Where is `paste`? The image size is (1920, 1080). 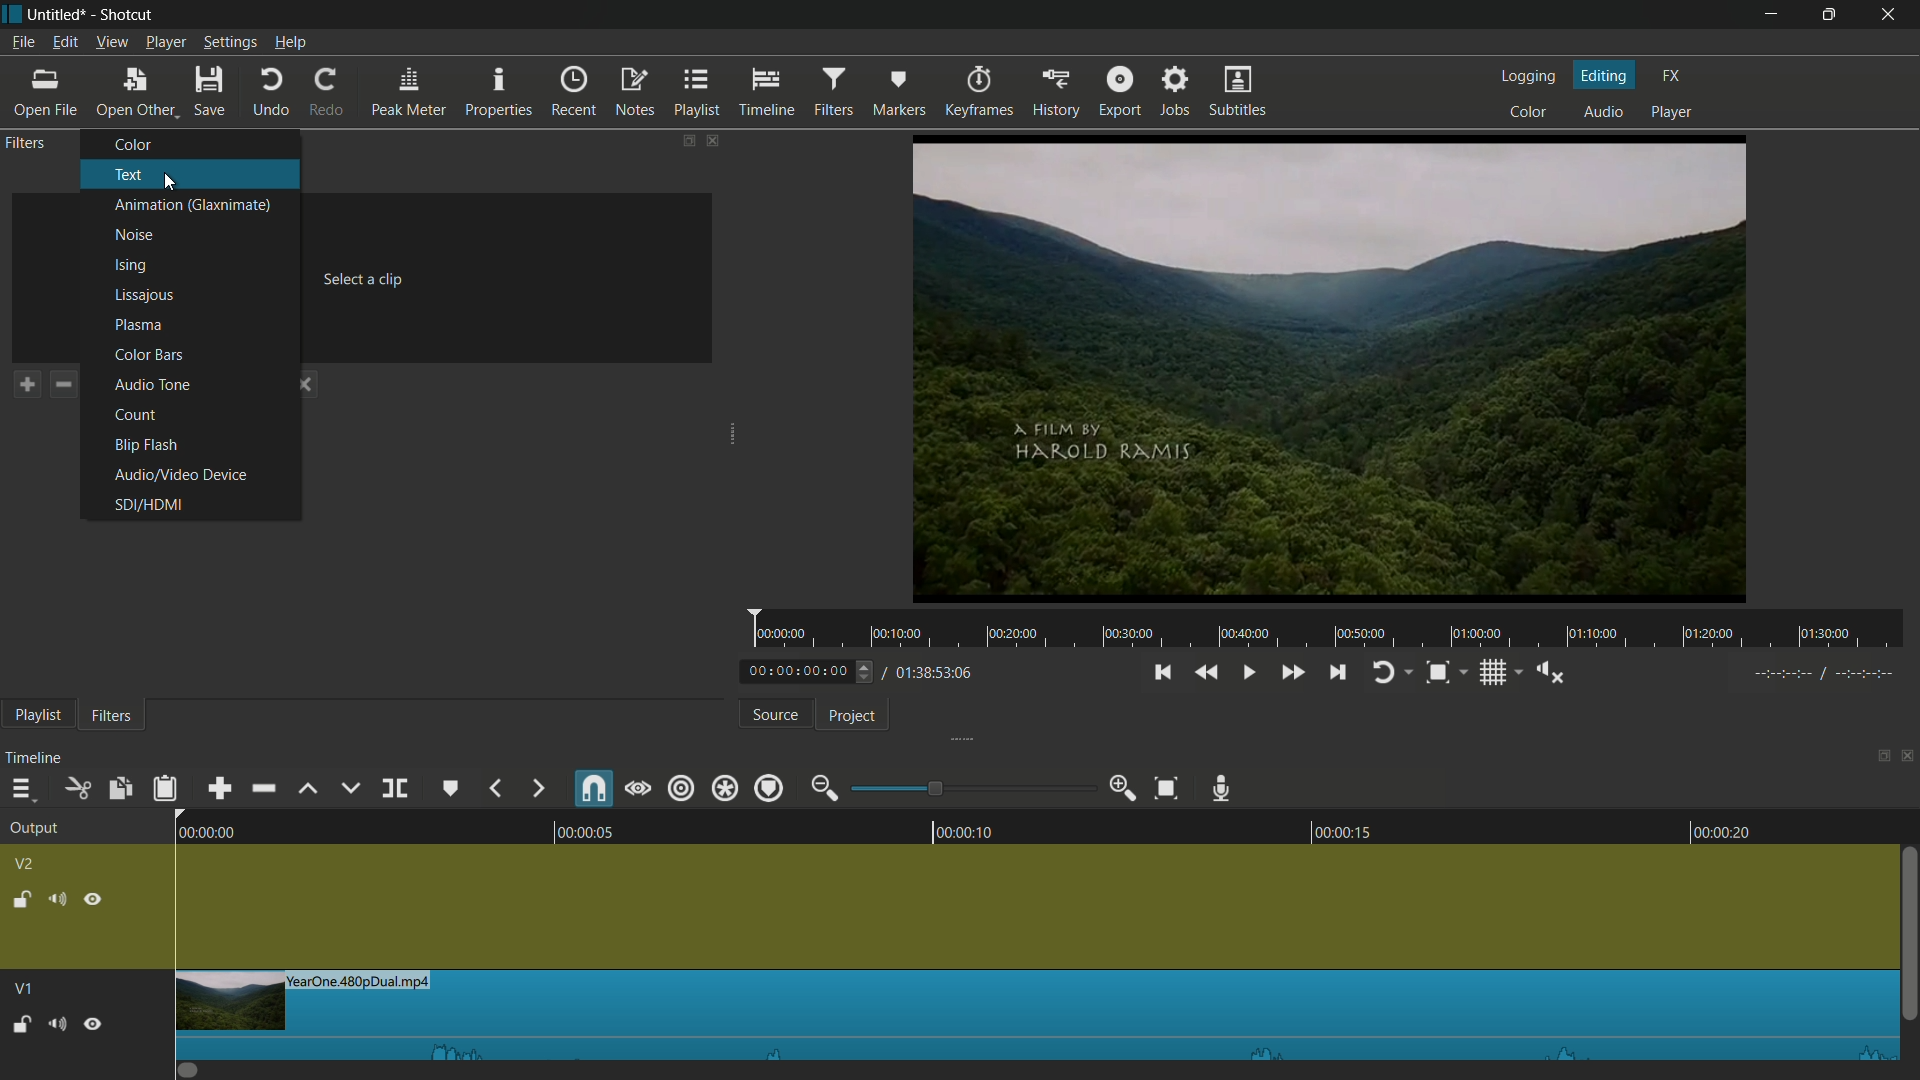
paste is located at coordinates (164, 787).